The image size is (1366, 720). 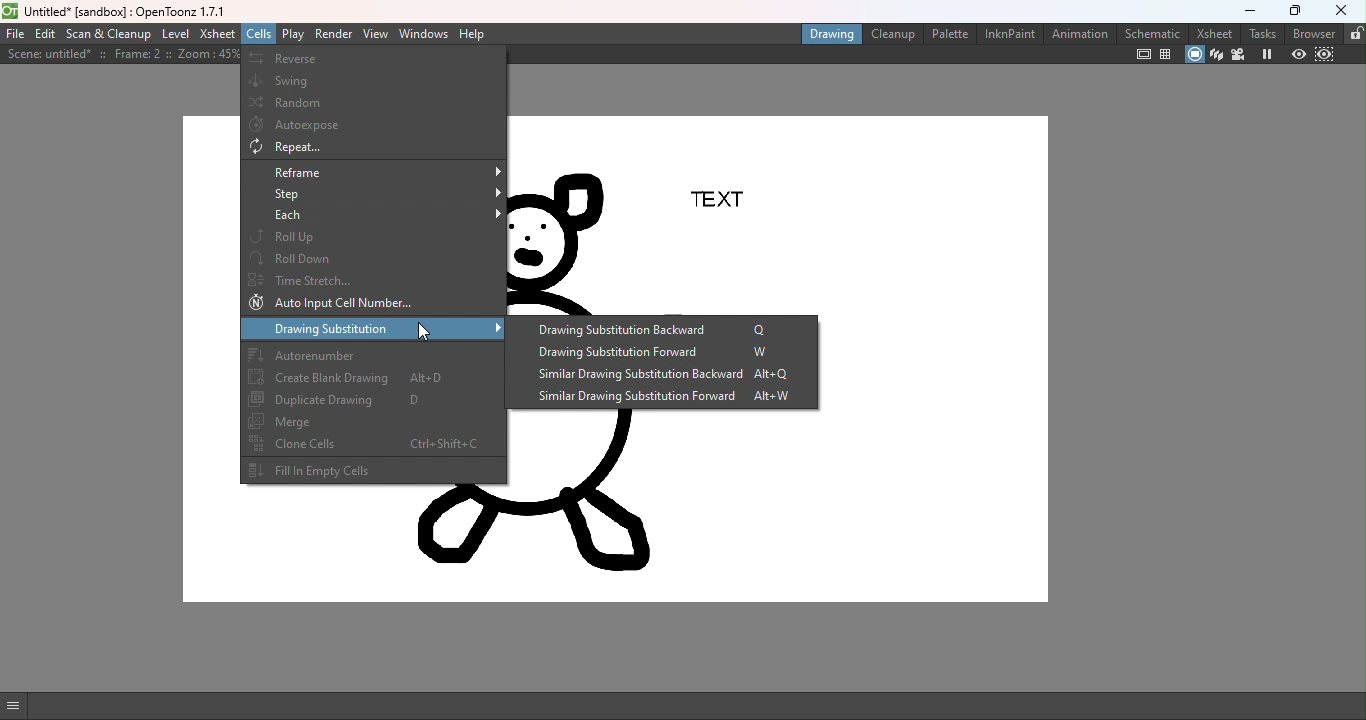 What do you see at coordinates (375, 424) in the screenshot?
I see `Merge` at bounding box center [375, 424].